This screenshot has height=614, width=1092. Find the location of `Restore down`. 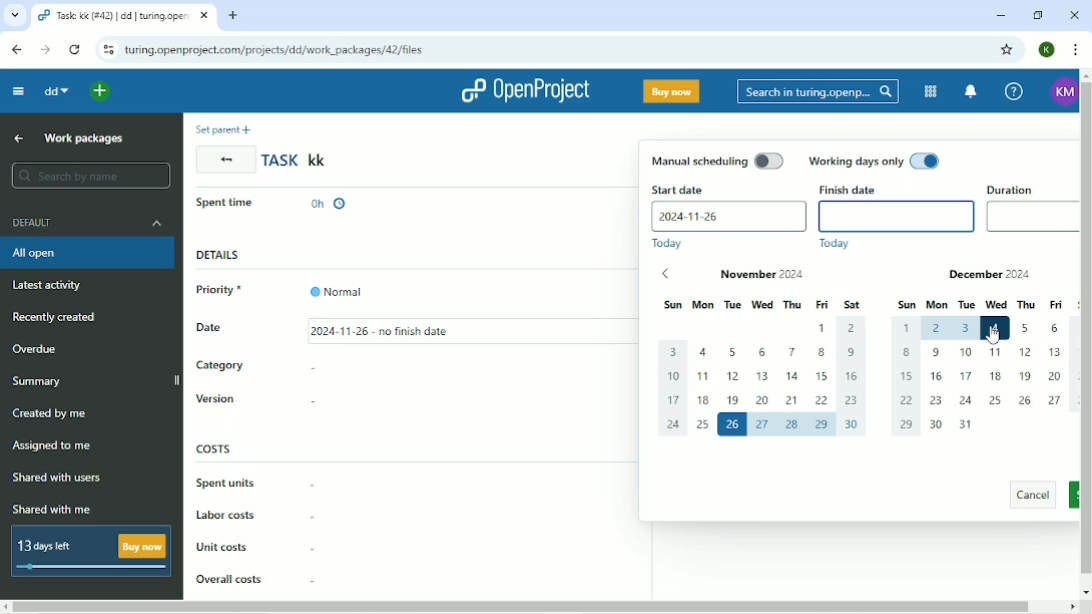

Restore down is located at coordinates (1039, 16).